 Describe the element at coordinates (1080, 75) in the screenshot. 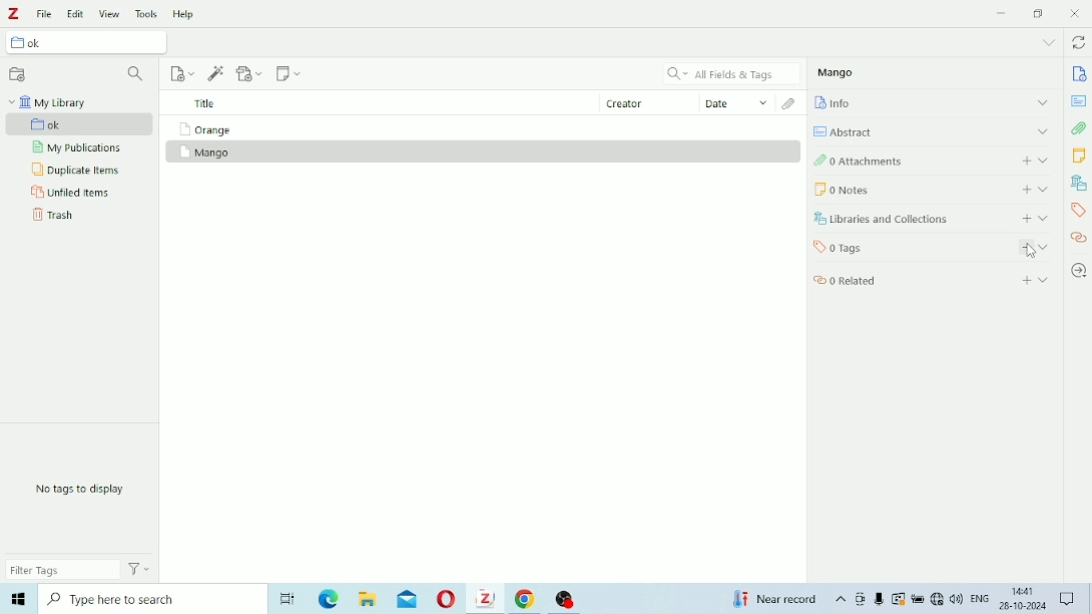

I see `Info` at that location.